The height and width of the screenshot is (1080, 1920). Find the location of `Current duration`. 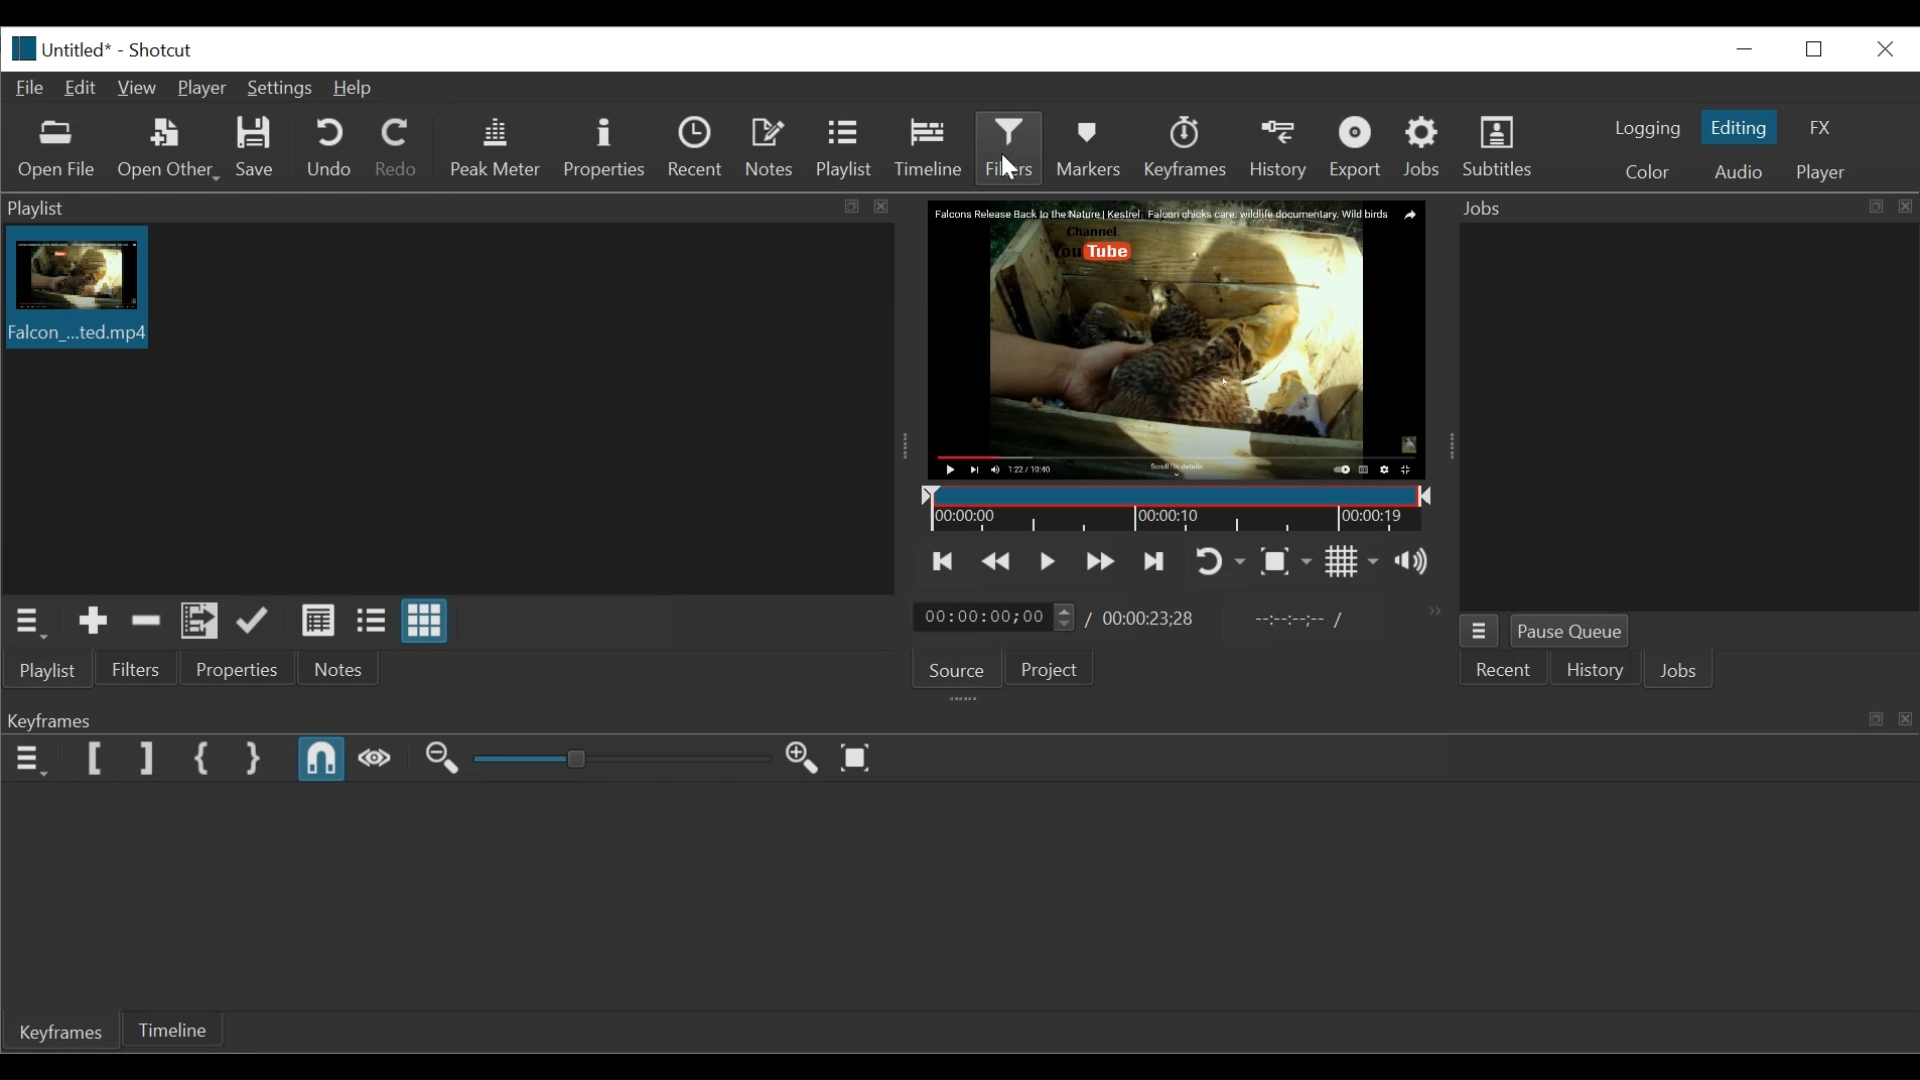

Current duration is located at coordinates (998, 617).